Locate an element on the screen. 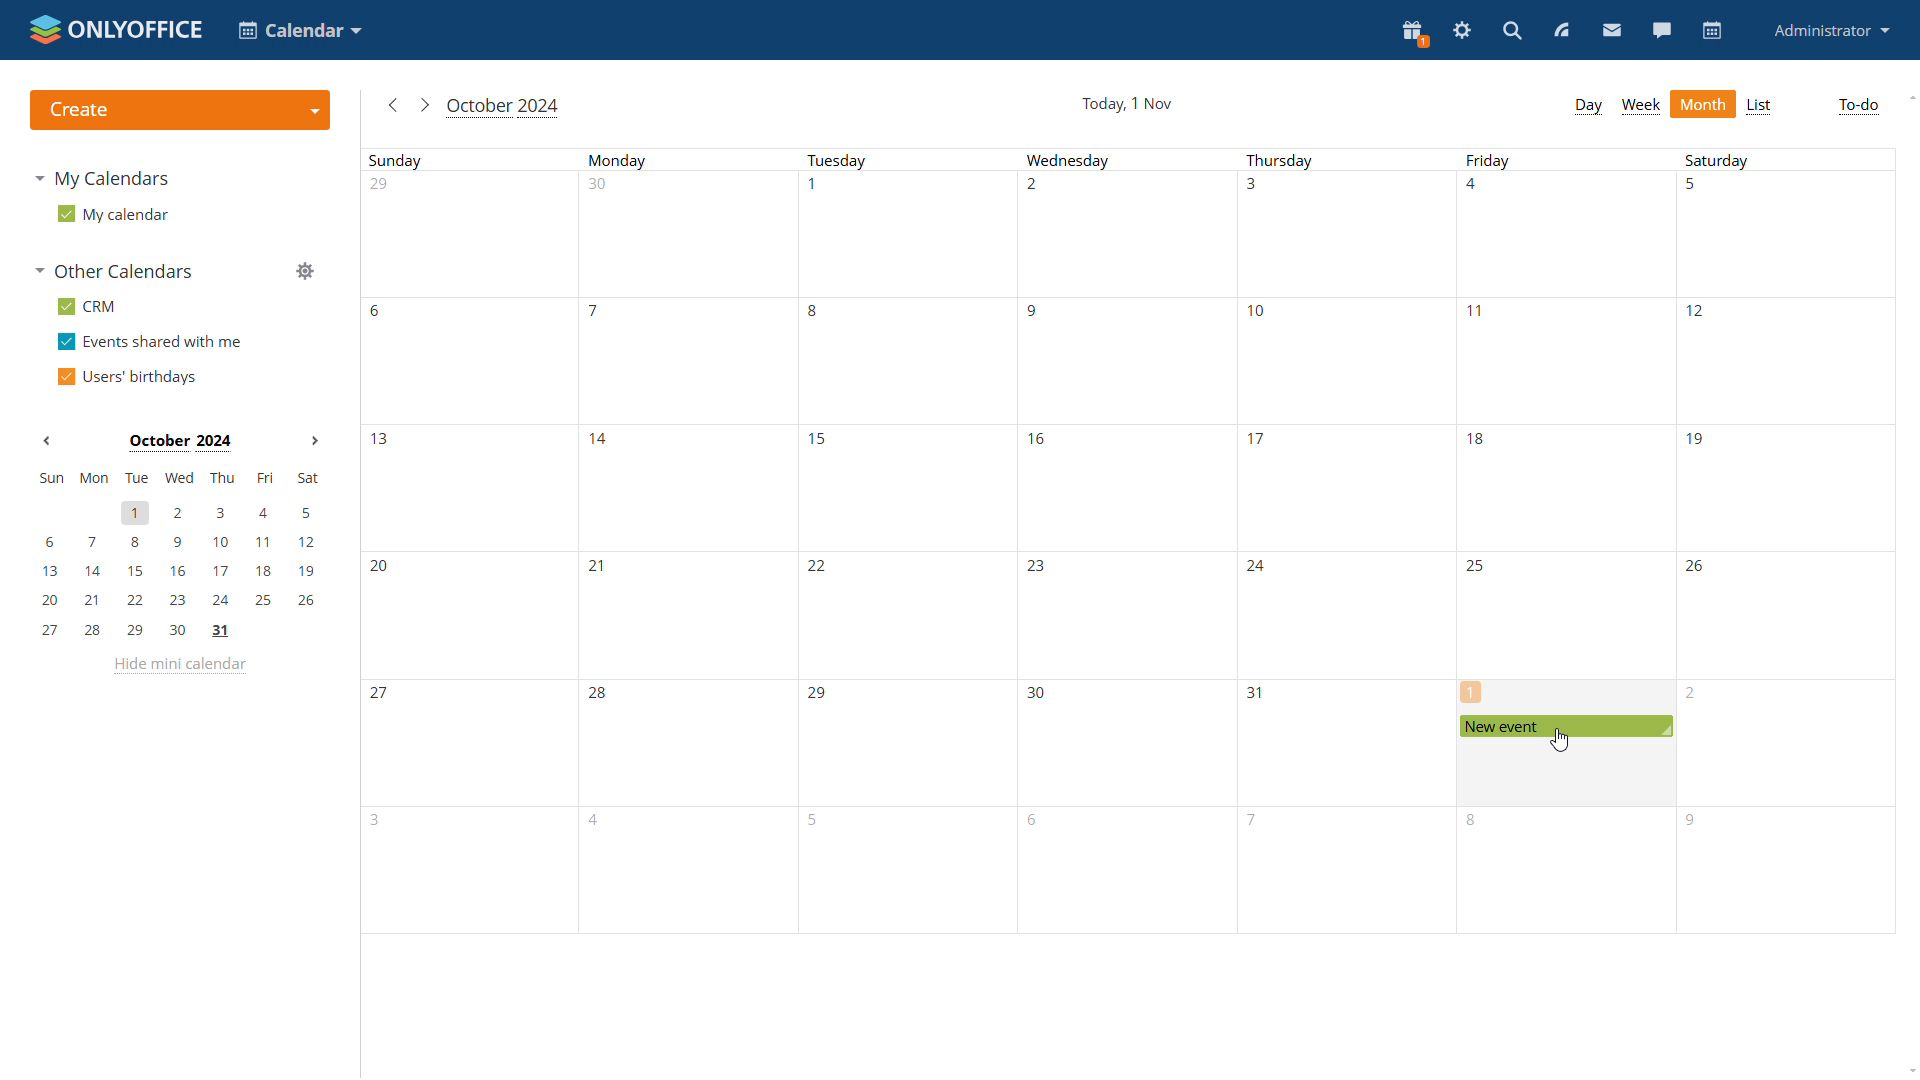  crm is located at coordinates (88, 306).